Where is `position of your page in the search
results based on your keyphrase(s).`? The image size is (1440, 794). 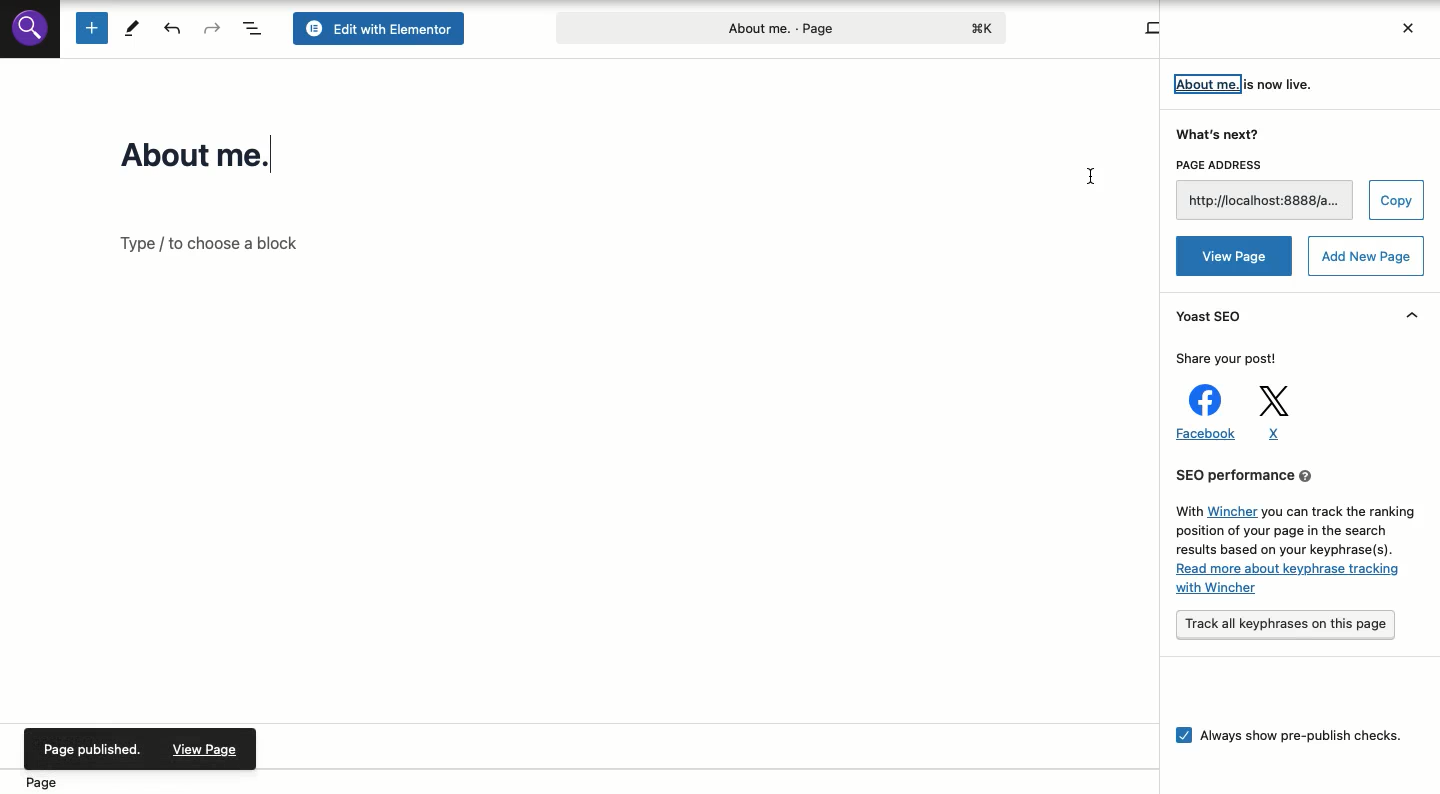
position of your page in the search
results based on your keyphrase(s). is located at coordinates (1287, 541).